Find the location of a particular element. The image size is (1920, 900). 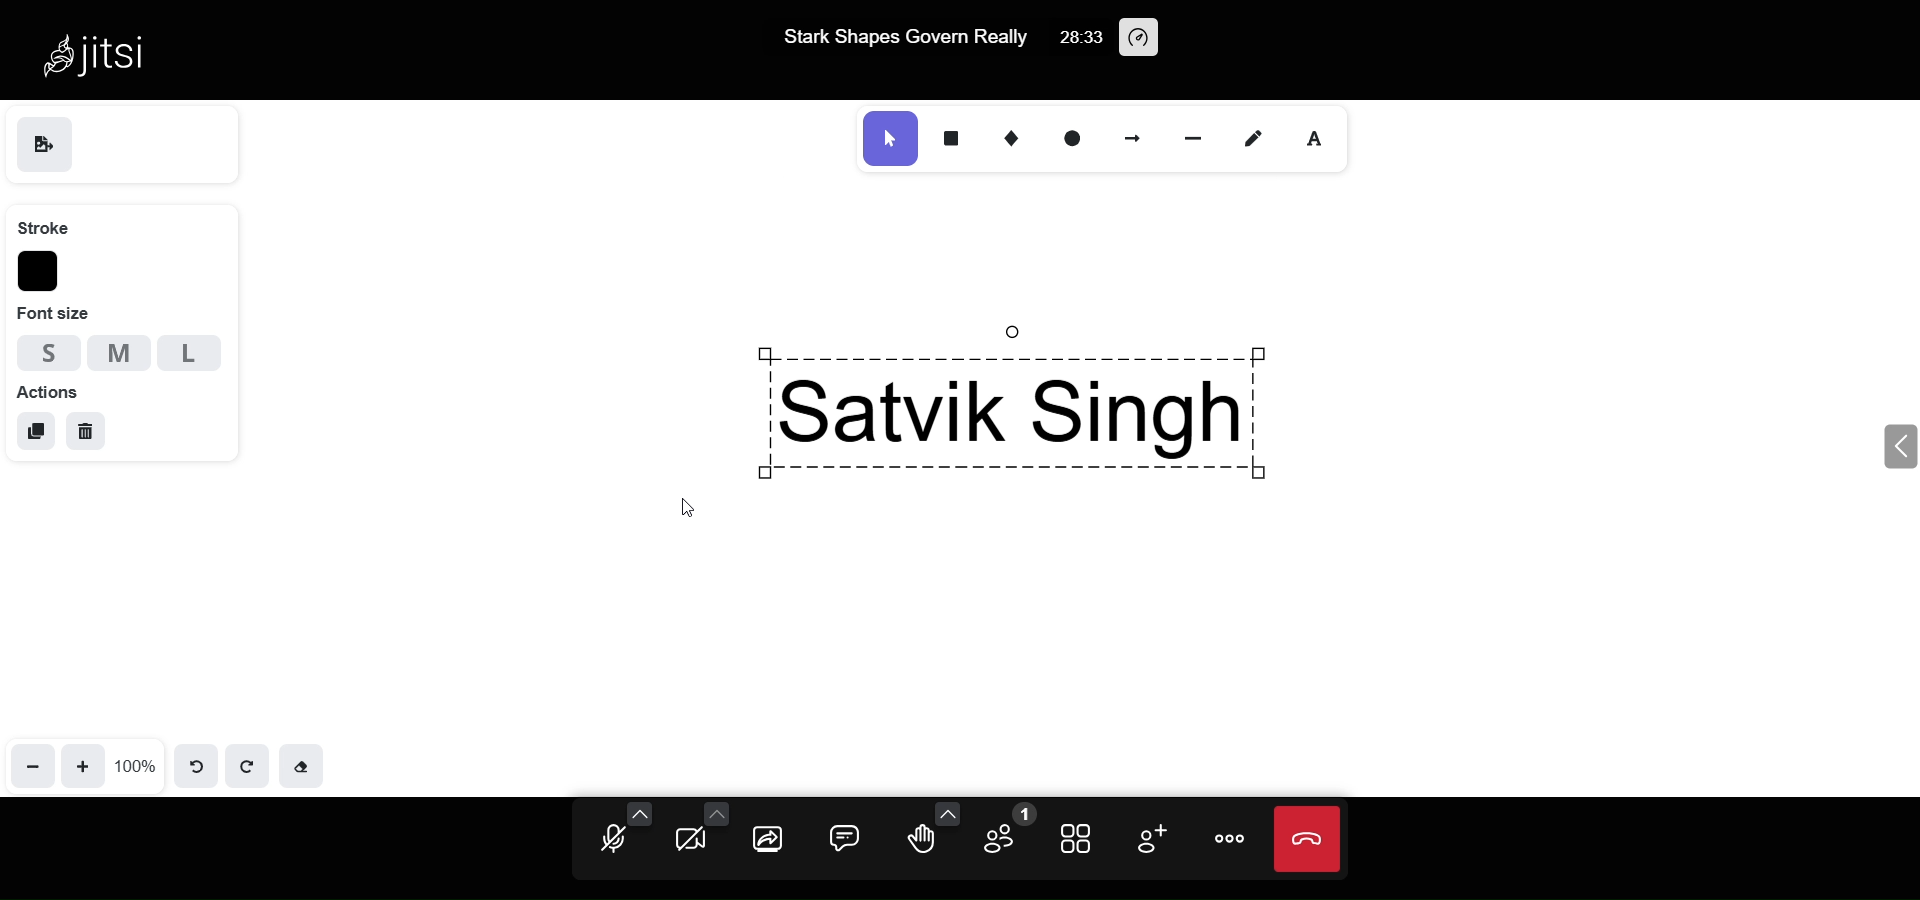

camera is located at coordinates (692, 841).